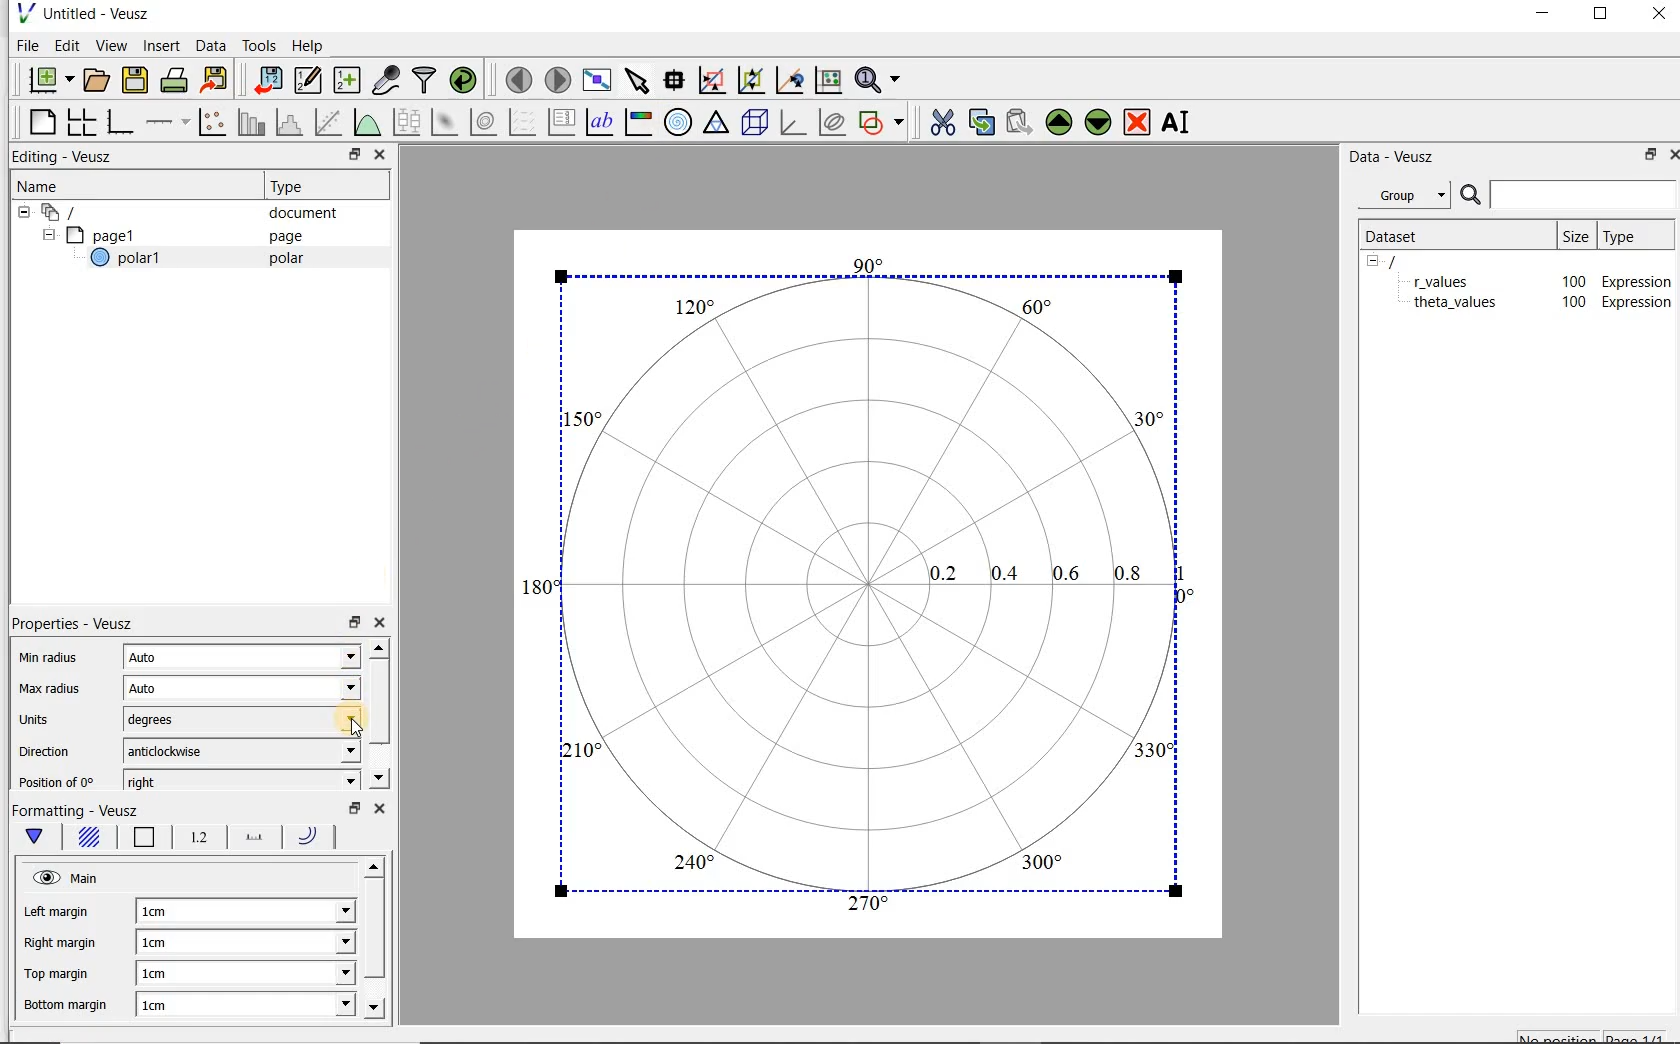  I want to click on polar, so click(288, 262).